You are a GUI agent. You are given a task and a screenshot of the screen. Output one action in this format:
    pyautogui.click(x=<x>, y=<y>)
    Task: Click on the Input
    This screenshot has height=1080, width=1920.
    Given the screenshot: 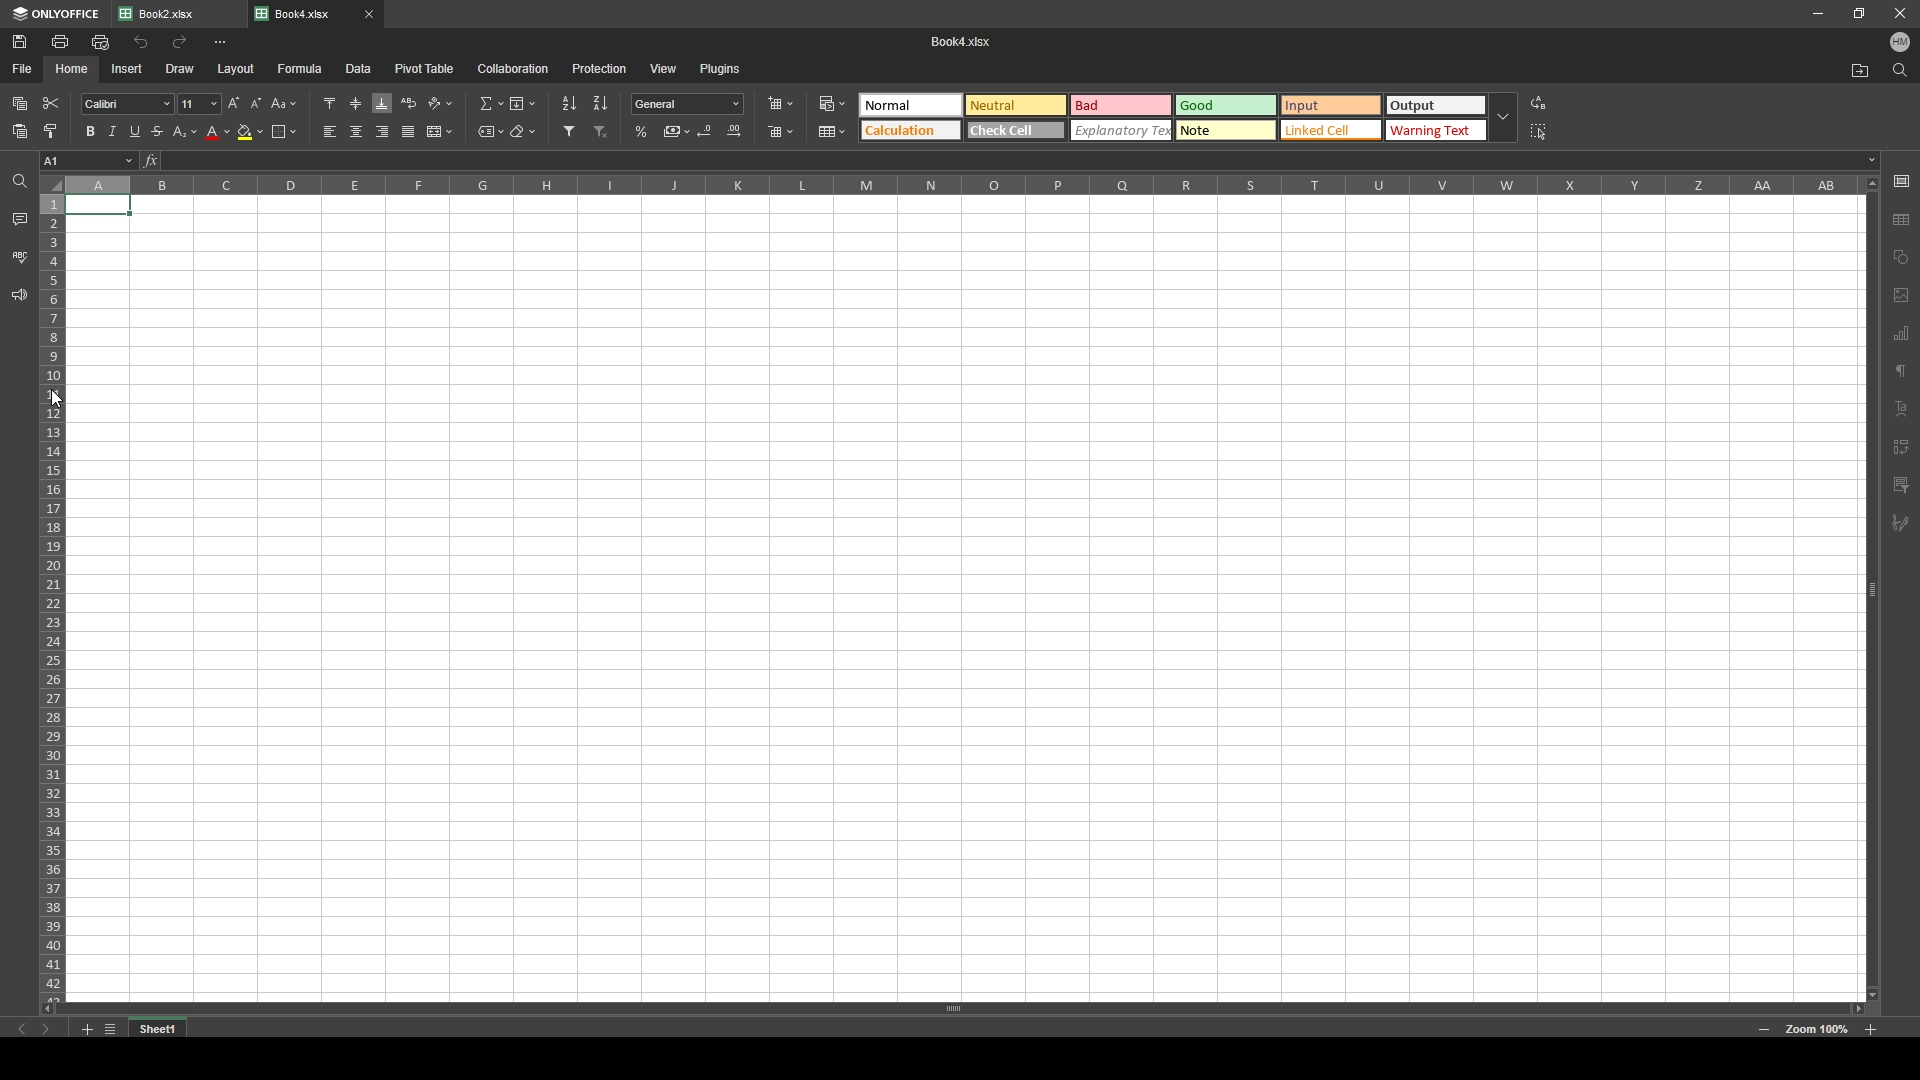 What is the action you would take?
    pyautogui.click(x=1331, y=105)
    